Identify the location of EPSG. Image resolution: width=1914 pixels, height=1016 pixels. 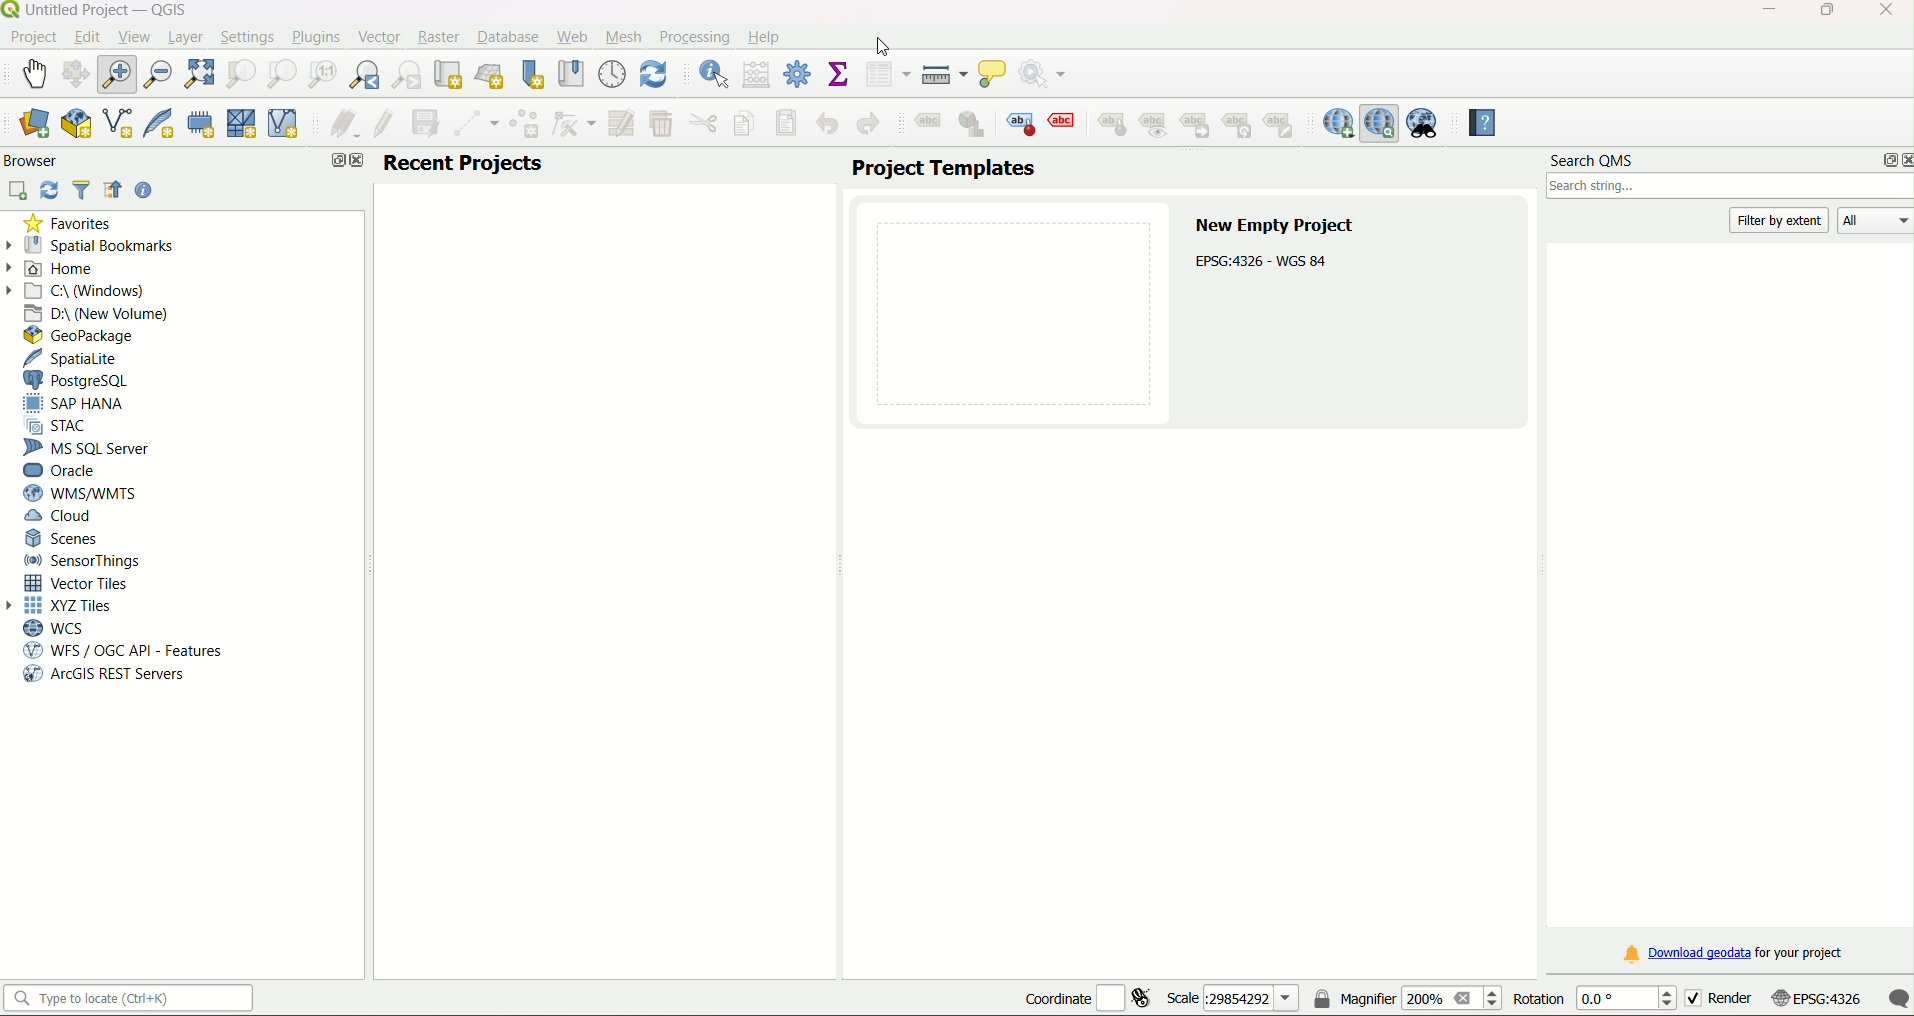
(1817, 999).